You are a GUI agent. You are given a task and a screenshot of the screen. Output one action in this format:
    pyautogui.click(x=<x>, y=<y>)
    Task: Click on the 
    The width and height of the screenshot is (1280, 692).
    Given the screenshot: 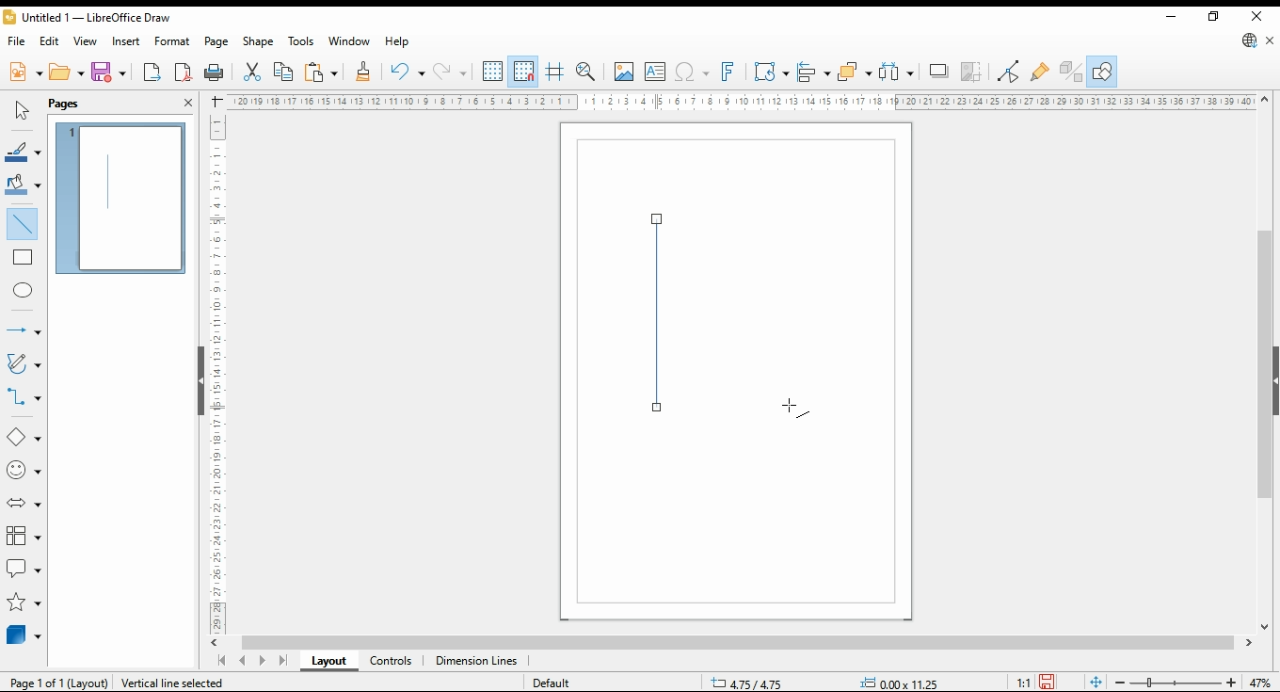 What is the action you would take?
    pyautogui.click(x=890, y=683)
    